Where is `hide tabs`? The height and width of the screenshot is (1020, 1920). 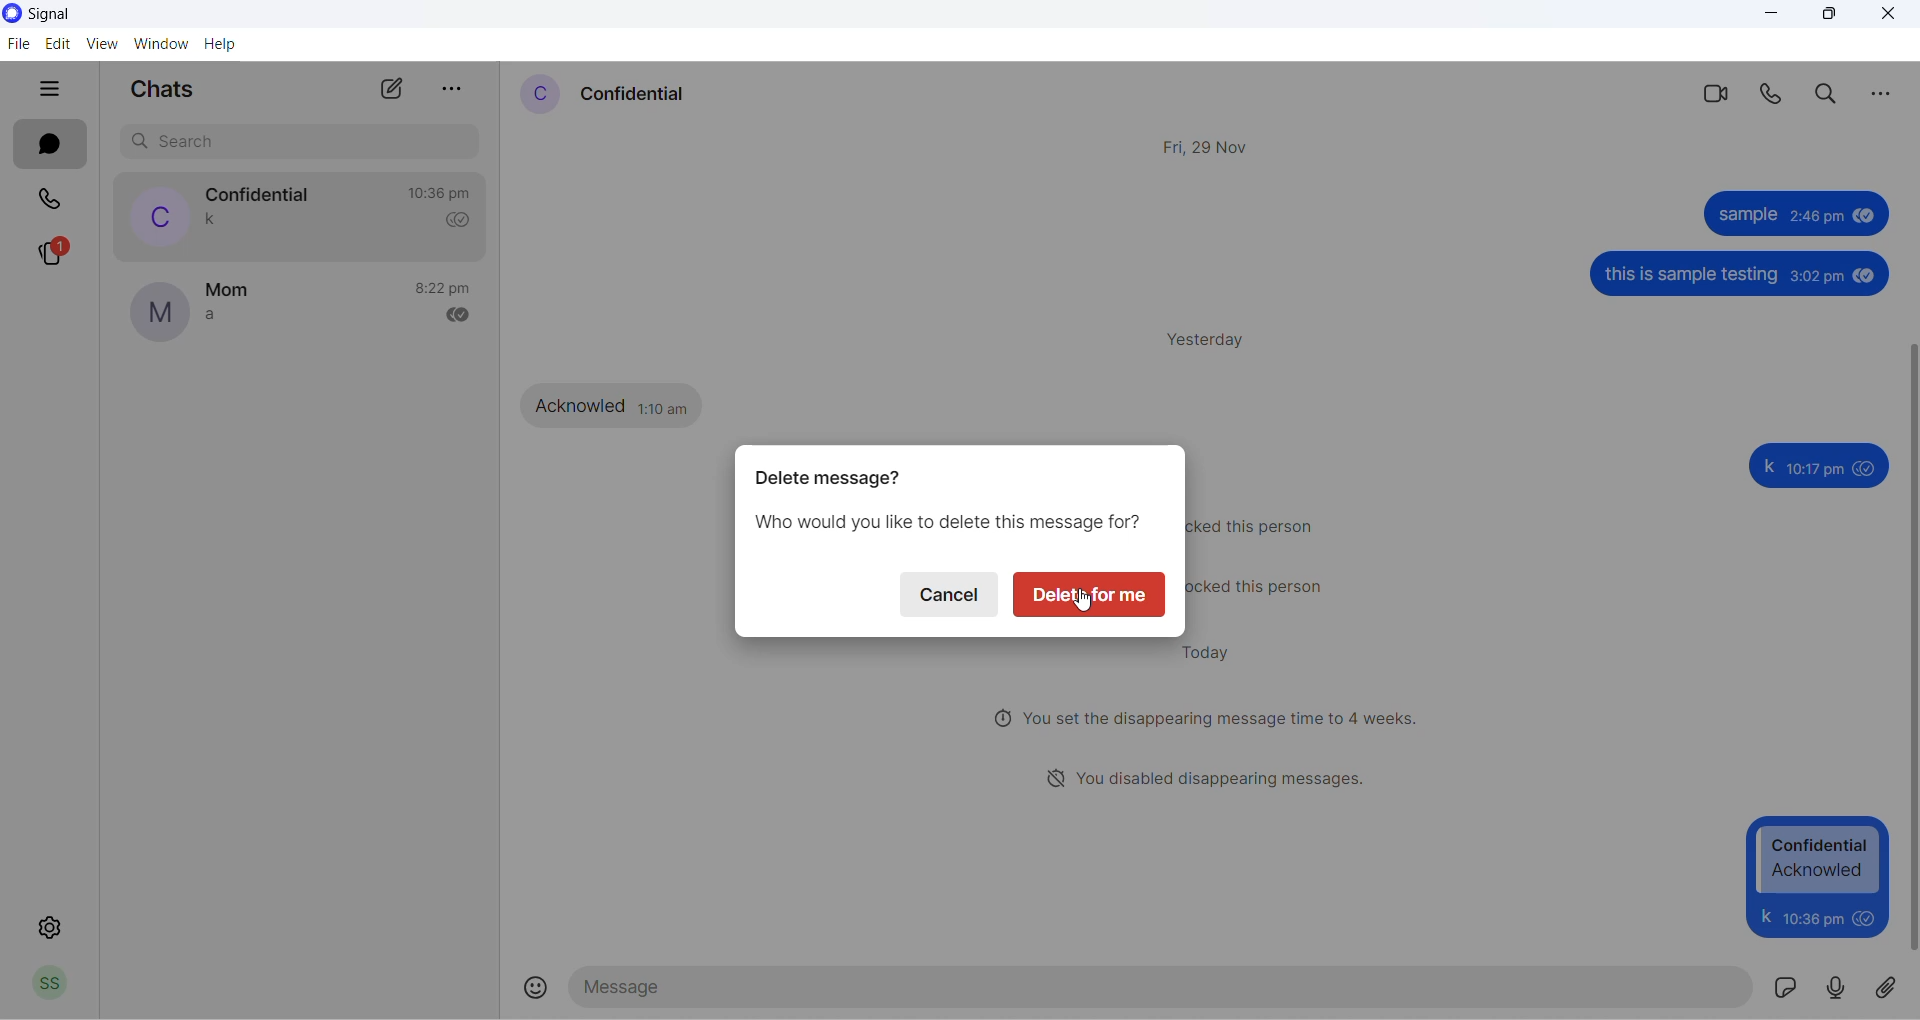
hide tabs is located at coordinates (58, 90).